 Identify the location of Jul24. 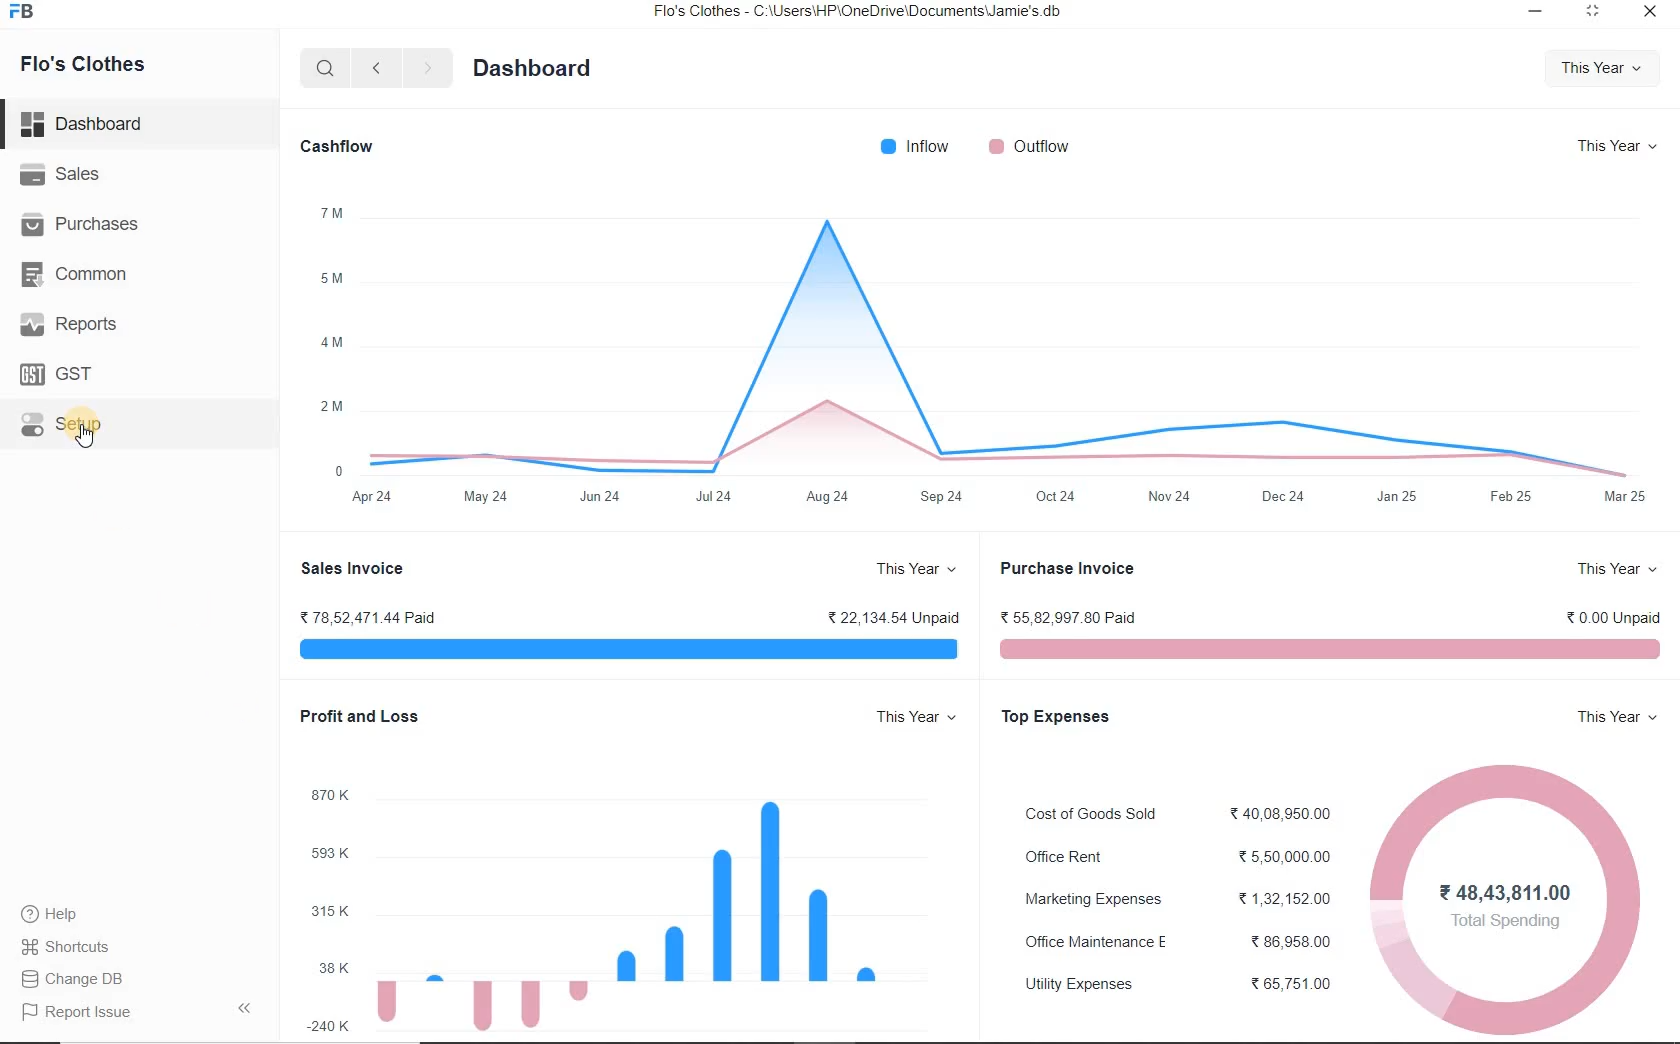
(710, 498).